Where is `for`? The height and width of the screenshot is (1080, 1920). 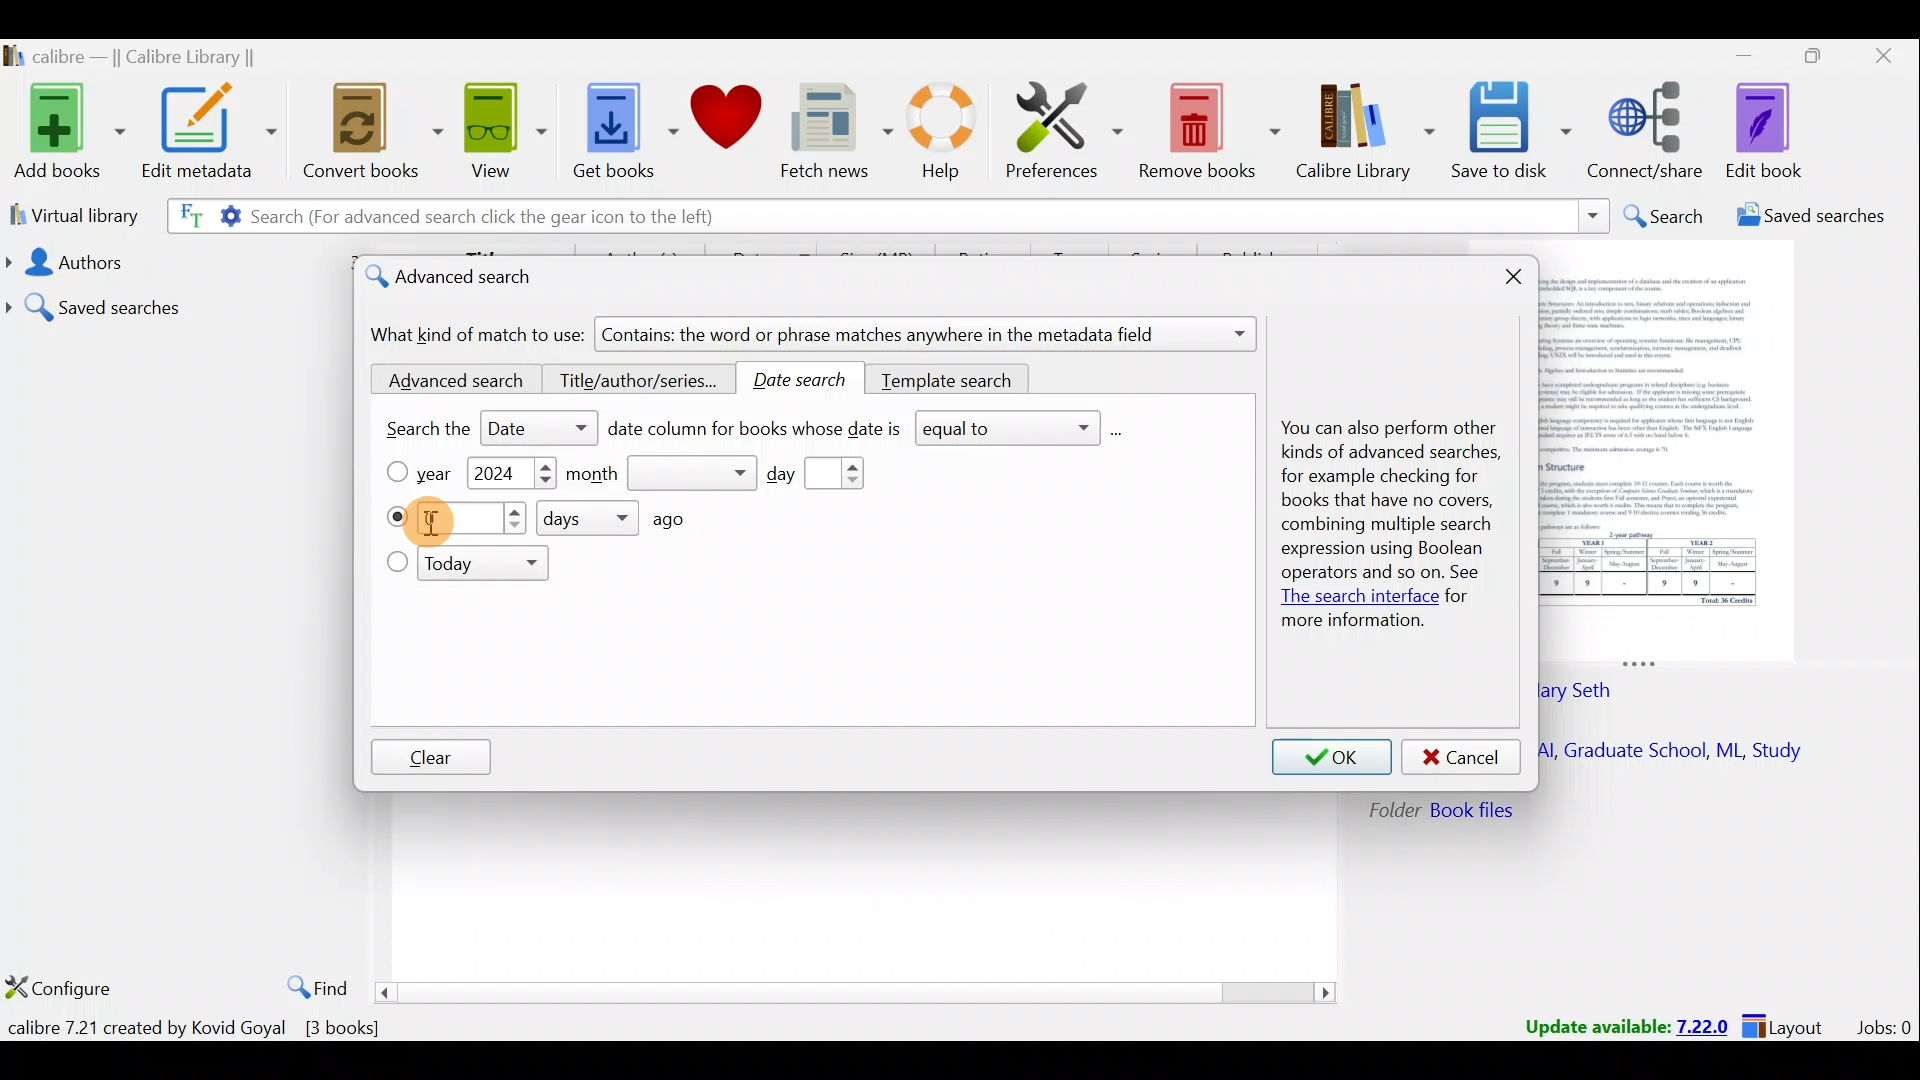 for is located at coordinates (1459, 598).